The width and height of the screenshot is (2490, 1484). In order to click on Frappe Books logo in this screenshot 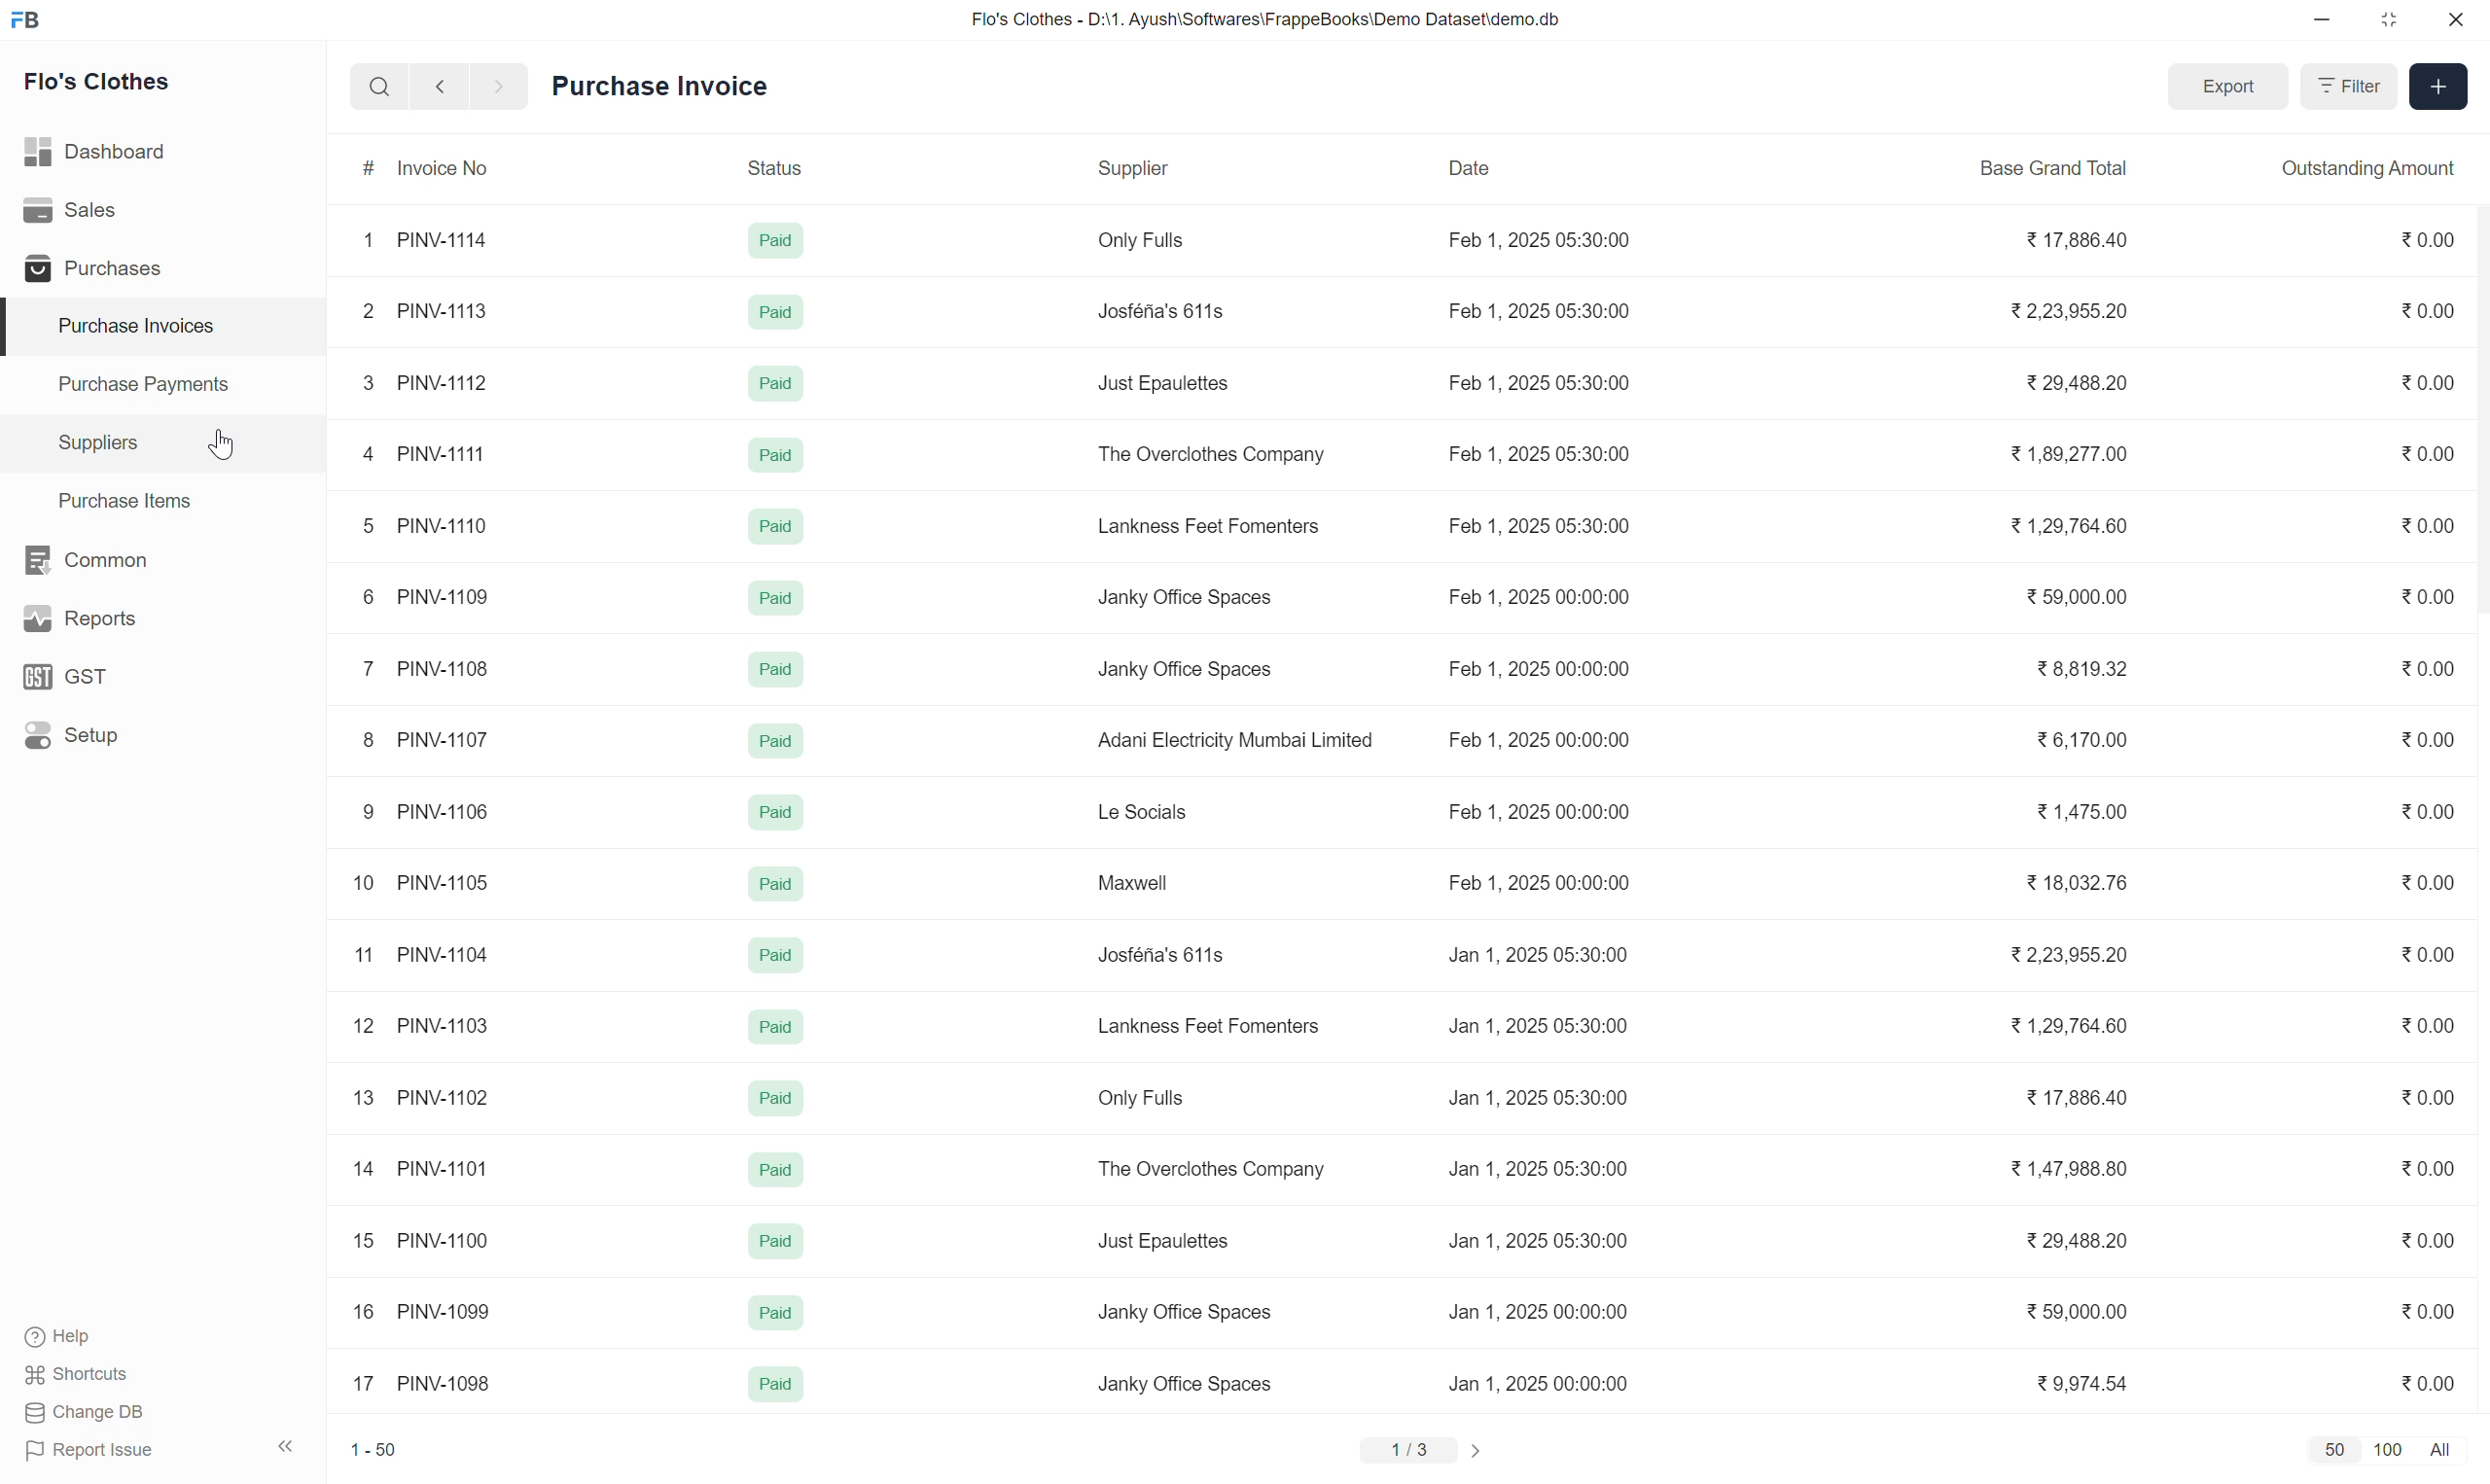, I will do `click(25, 20)`.